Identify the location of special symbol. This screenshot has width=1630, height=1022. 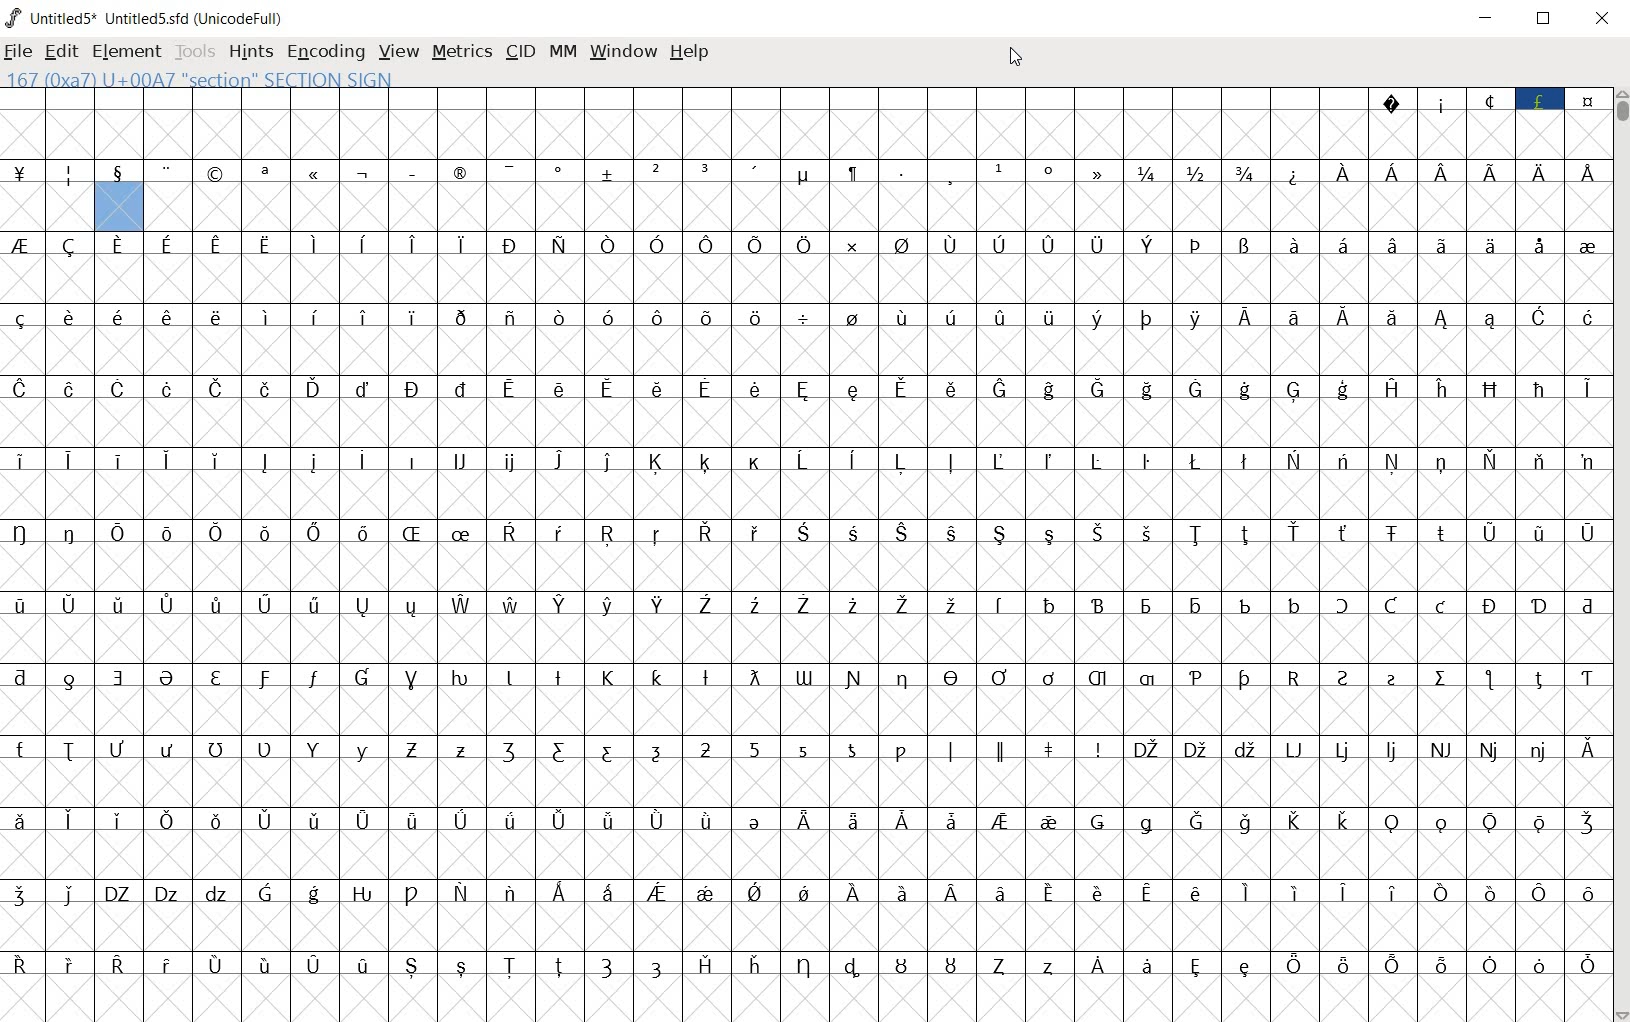
(1295, 173).